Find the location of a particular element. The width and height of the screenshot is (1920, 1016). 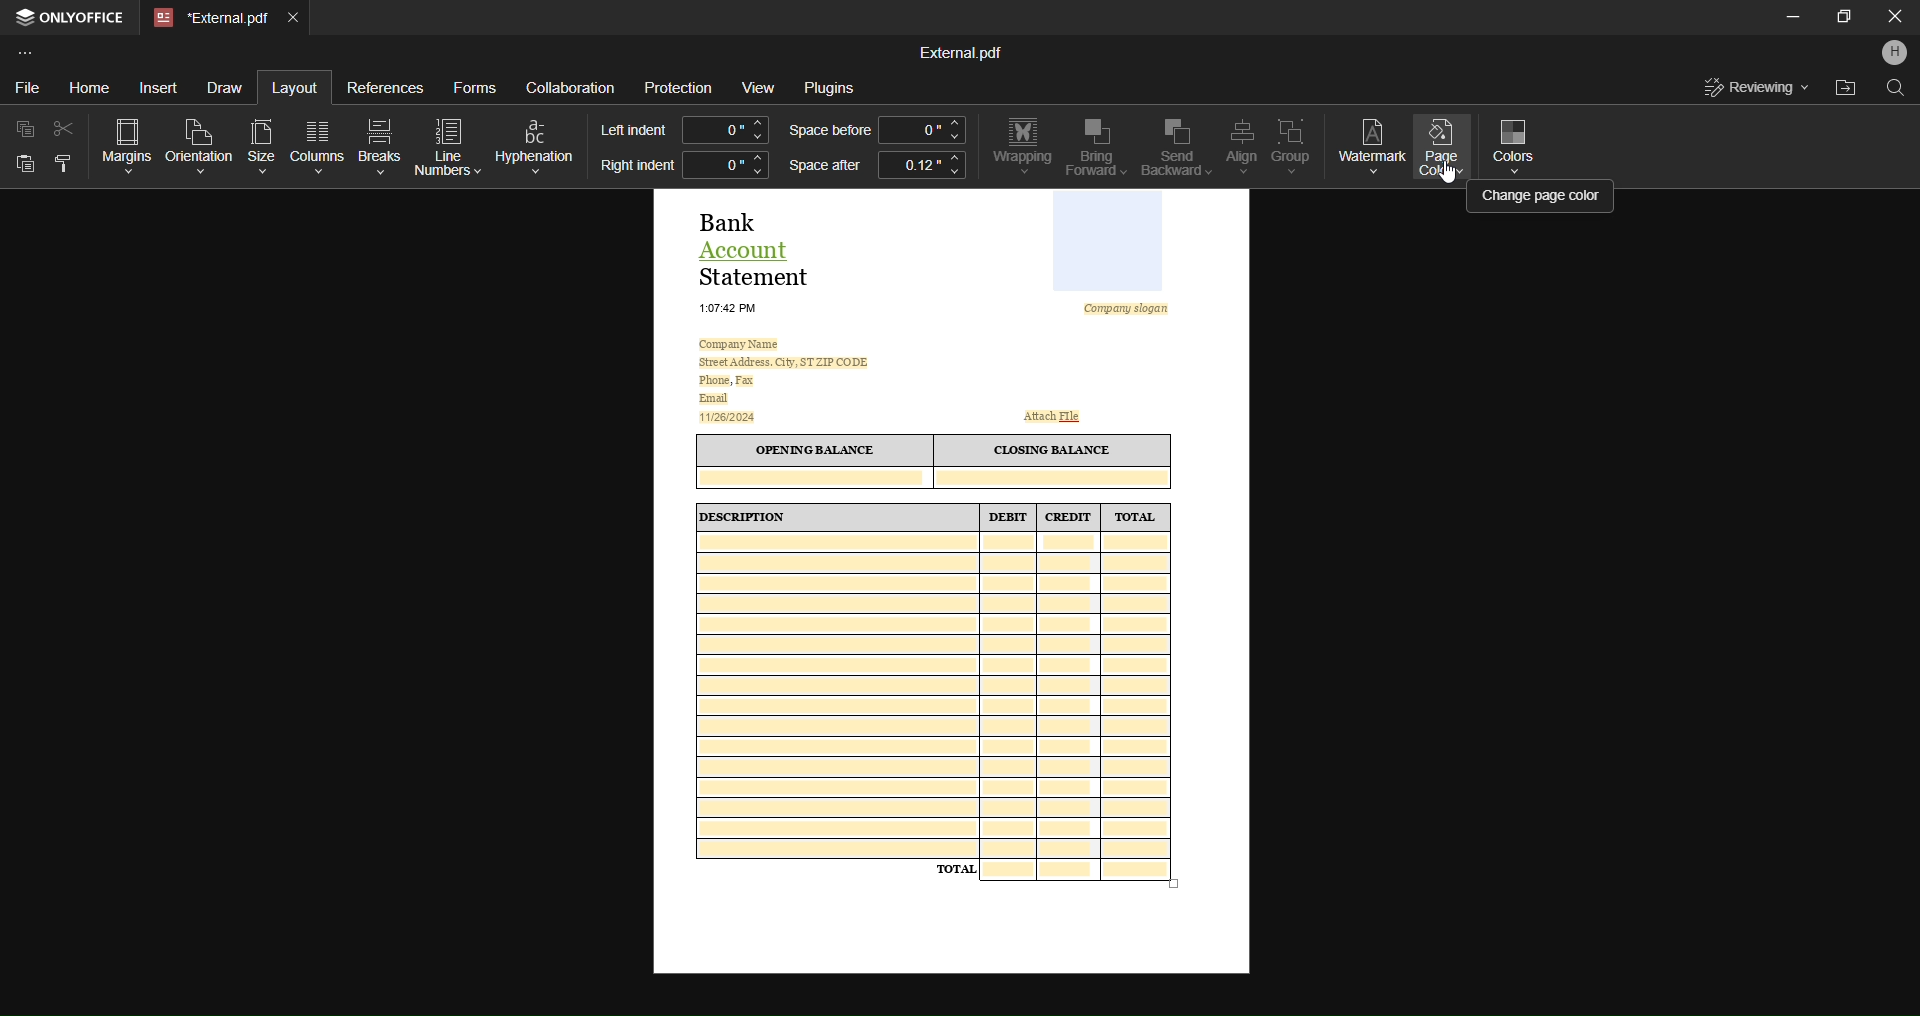

Close is located at coordinates (1894, 19).